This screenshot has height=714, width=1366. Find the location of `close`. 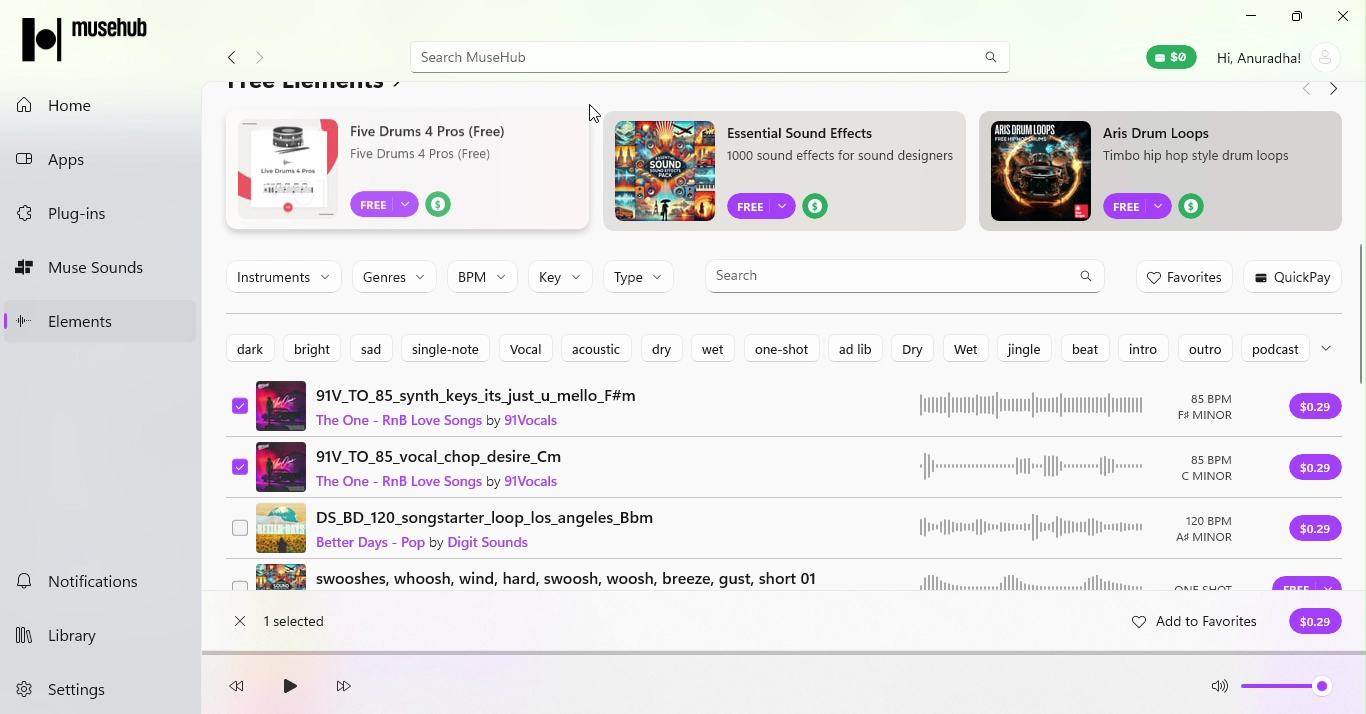

close is located at coordinates (239, 623).